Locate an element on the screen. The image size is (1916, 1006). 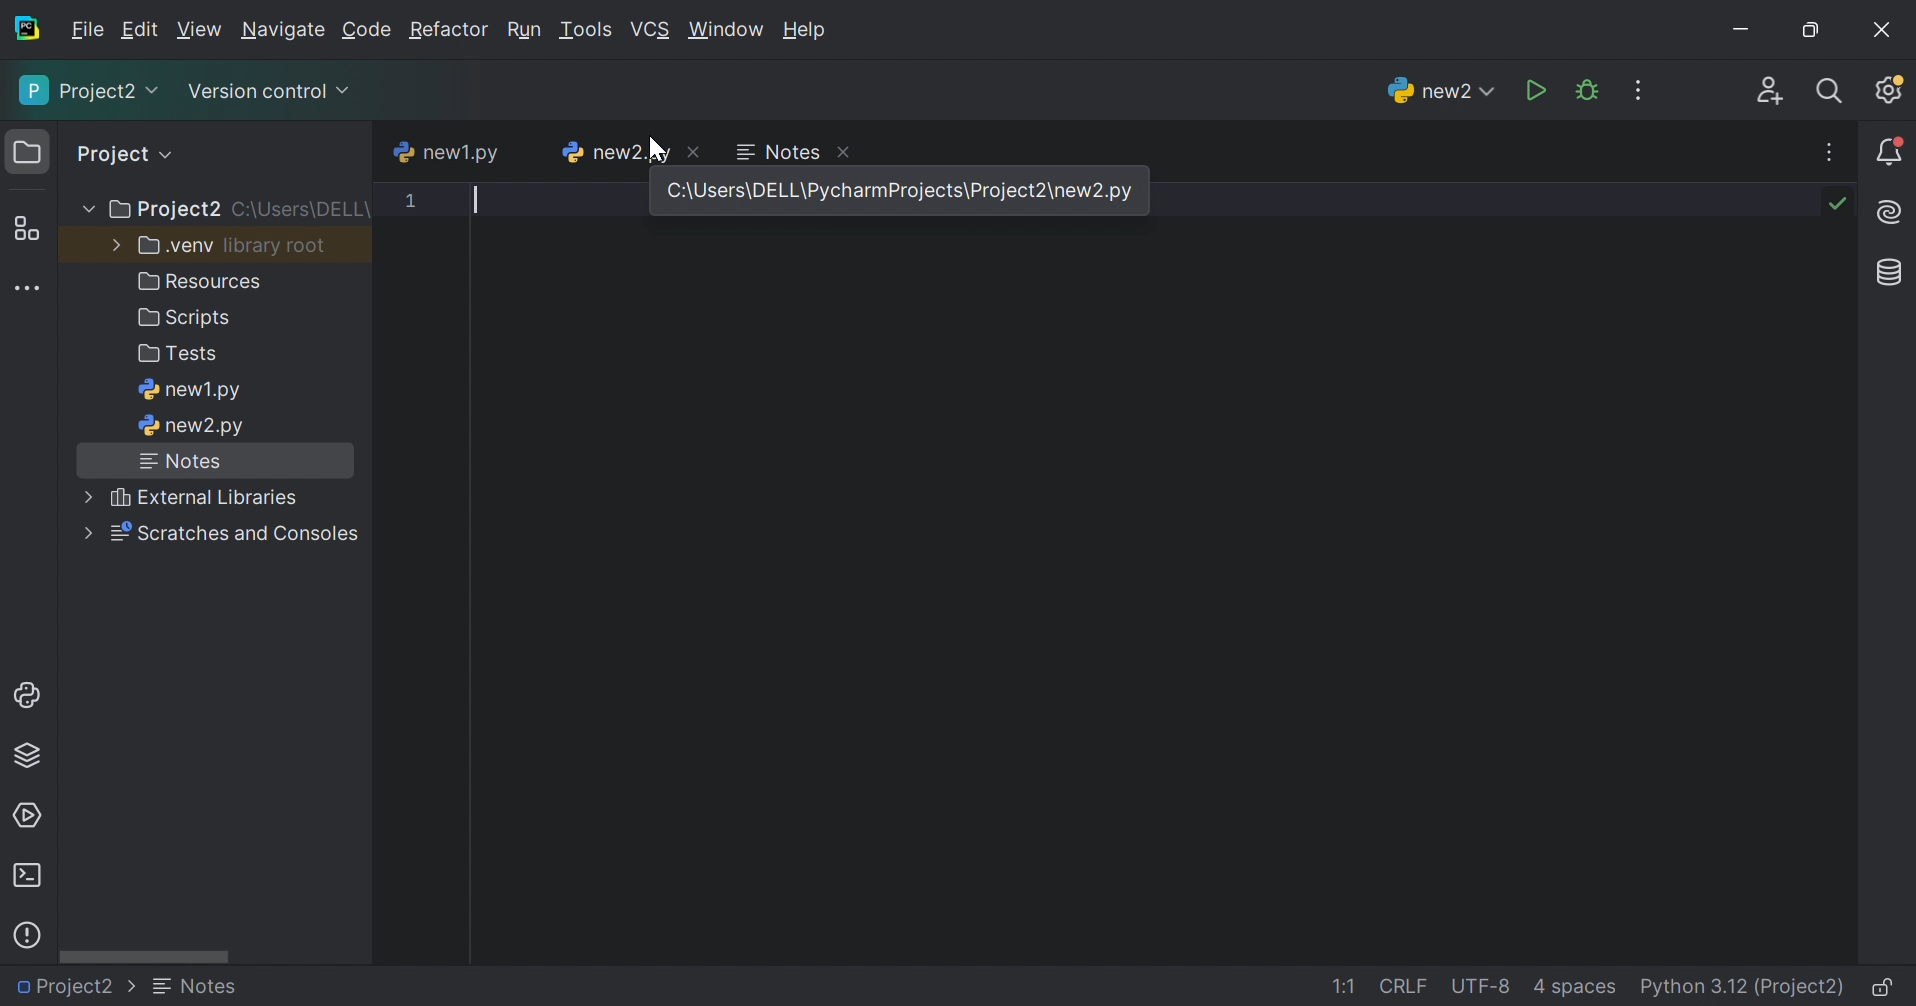
Close is located at coordinates (850, 154).